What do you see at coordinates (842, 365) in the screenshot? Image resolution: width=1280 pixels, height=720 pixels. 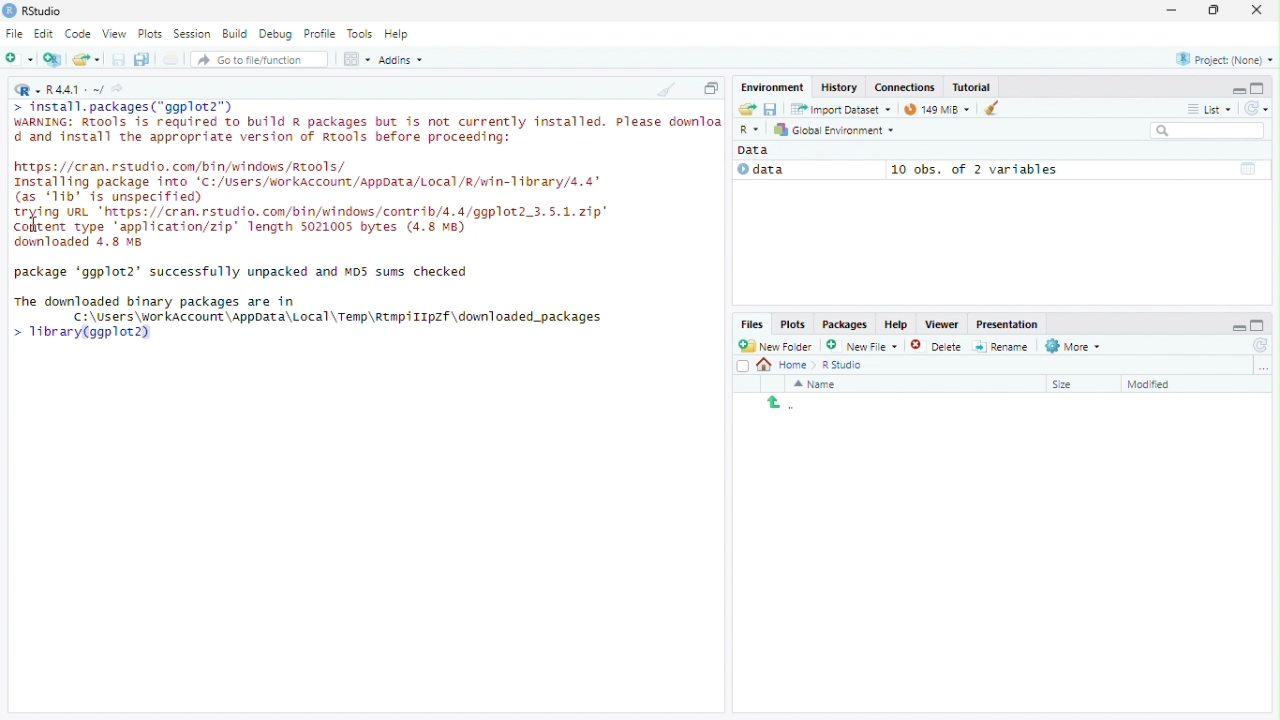 I see `R studio` at bounding box center [842, 365].